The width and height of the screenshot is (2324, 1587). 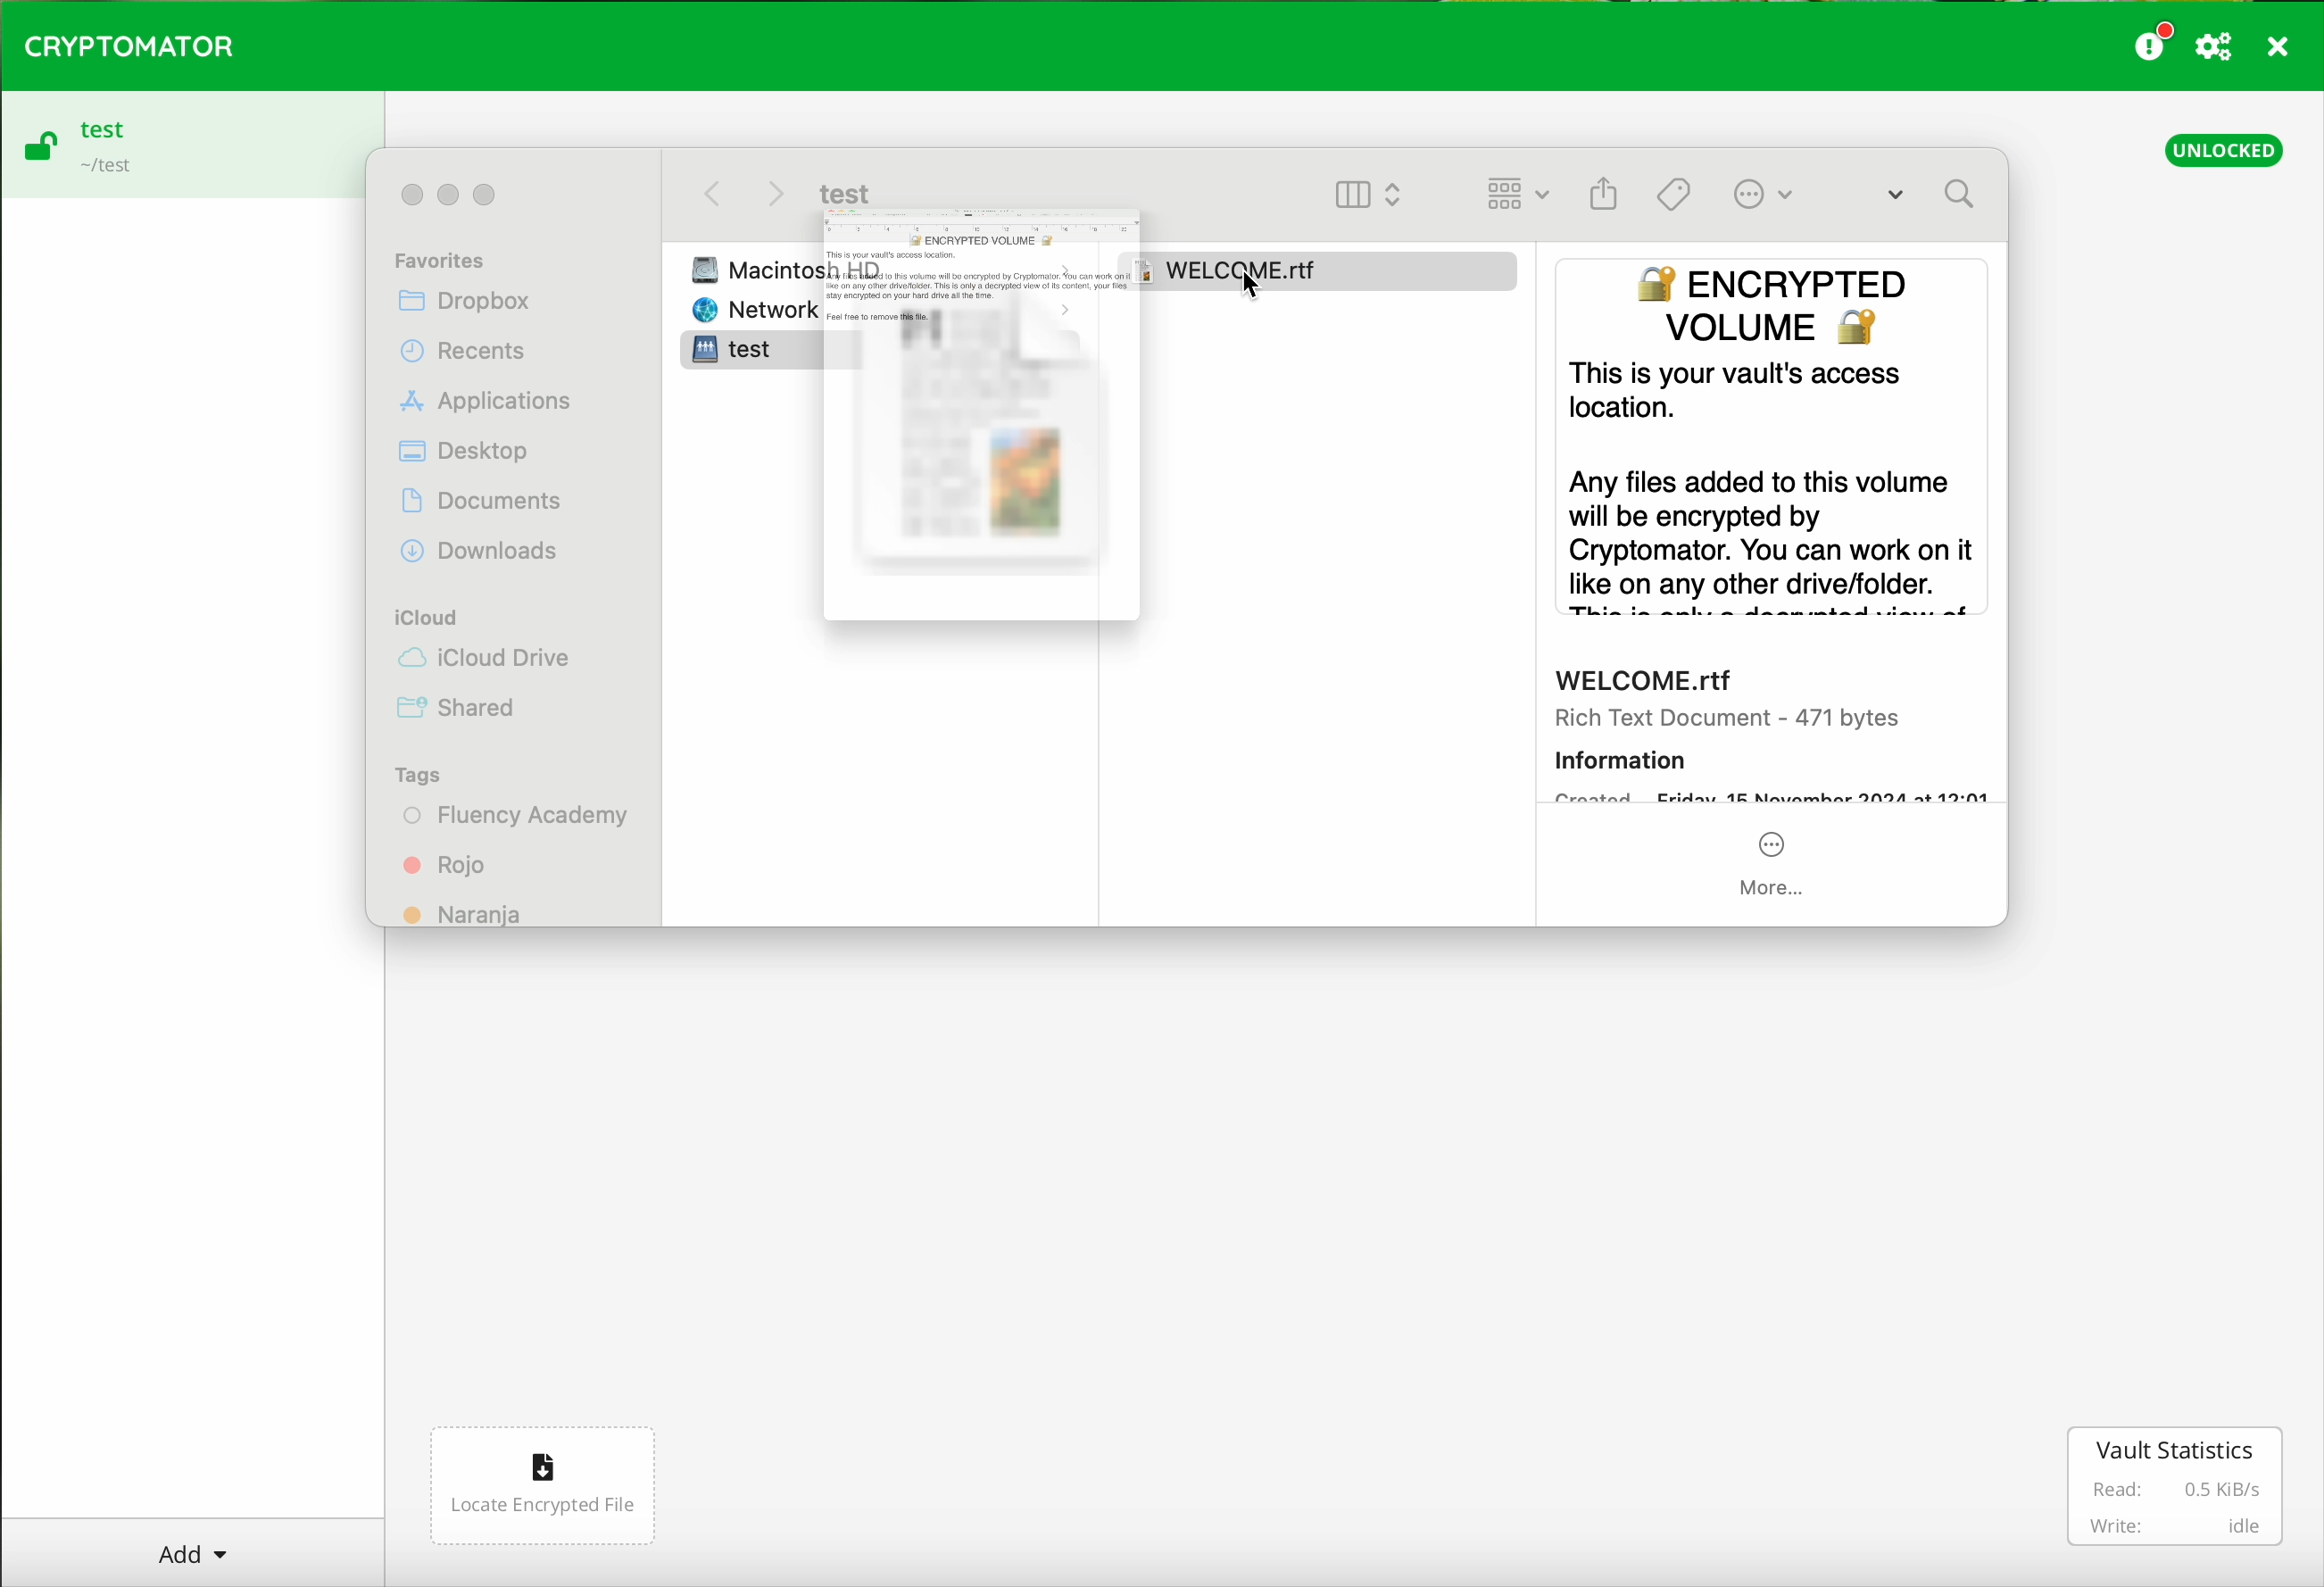 I want to click on More Options, so click(x=1779, y=193).